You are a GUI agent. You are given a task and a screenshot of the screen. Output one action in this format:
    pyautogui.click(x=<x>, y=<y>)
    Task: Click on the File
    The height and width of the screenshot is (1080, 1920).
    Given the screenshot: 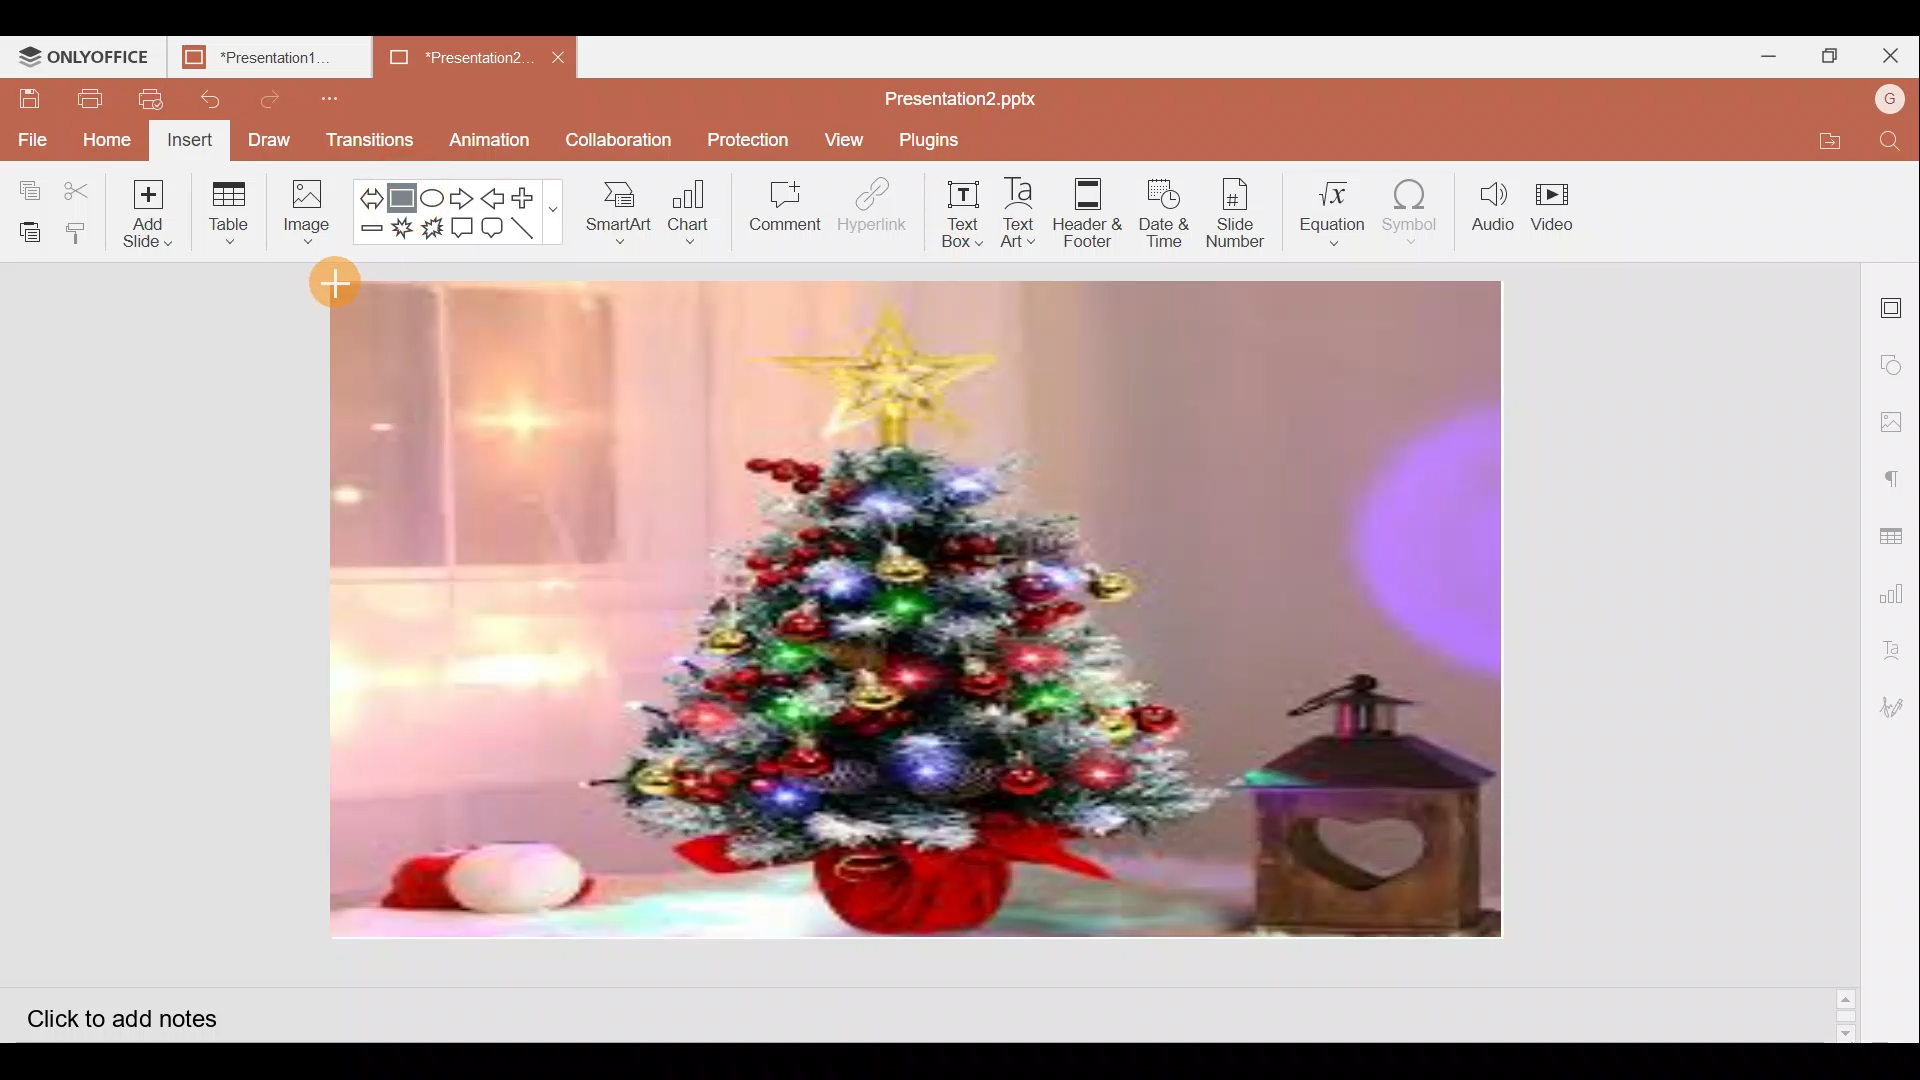 What is the action you would take?
    pyautogui.click(x=30, y=134)
    